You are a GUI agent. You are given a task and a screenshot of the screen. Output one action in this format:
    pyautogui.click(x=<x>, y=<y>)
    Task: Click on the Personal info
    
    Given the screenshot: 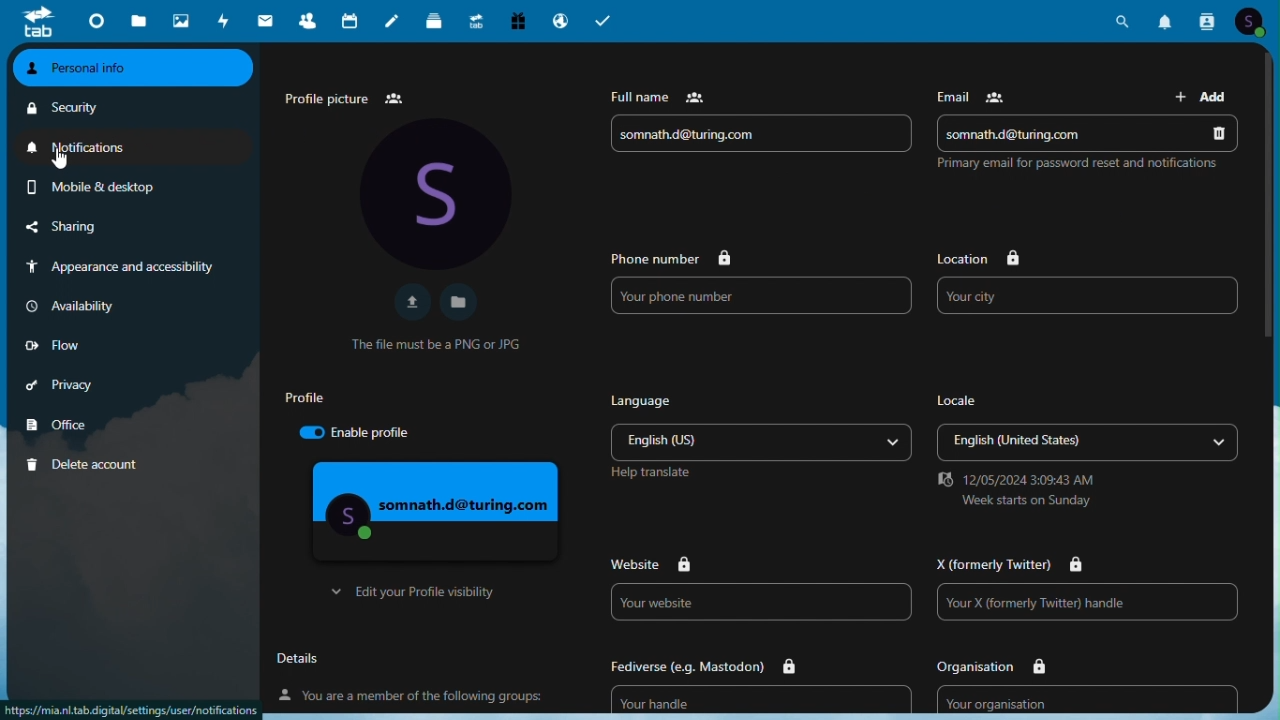 What is the action you would take?
    pyautogui.click(x=133, y=69)
    